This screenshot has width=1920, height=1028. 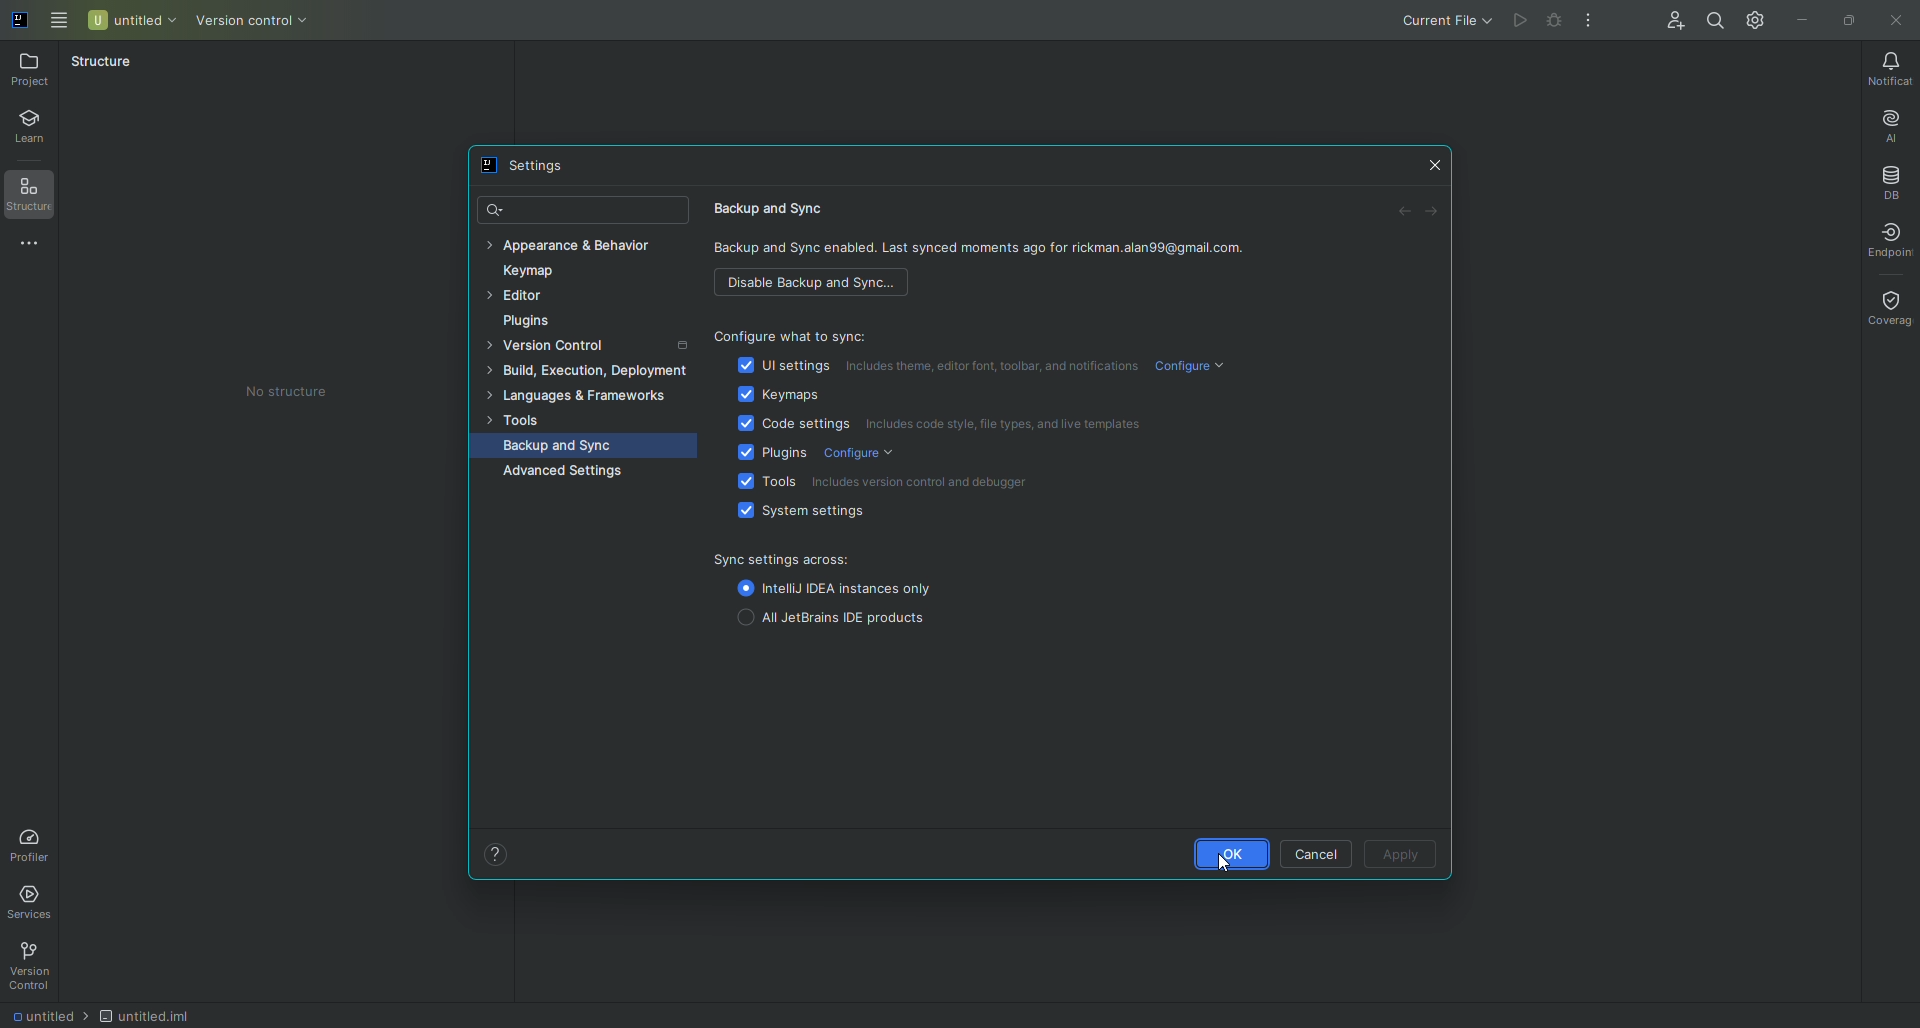 What do you see at coordinates (23, 16) in the screenshot?
I see `` at bounding box center [23, 16].